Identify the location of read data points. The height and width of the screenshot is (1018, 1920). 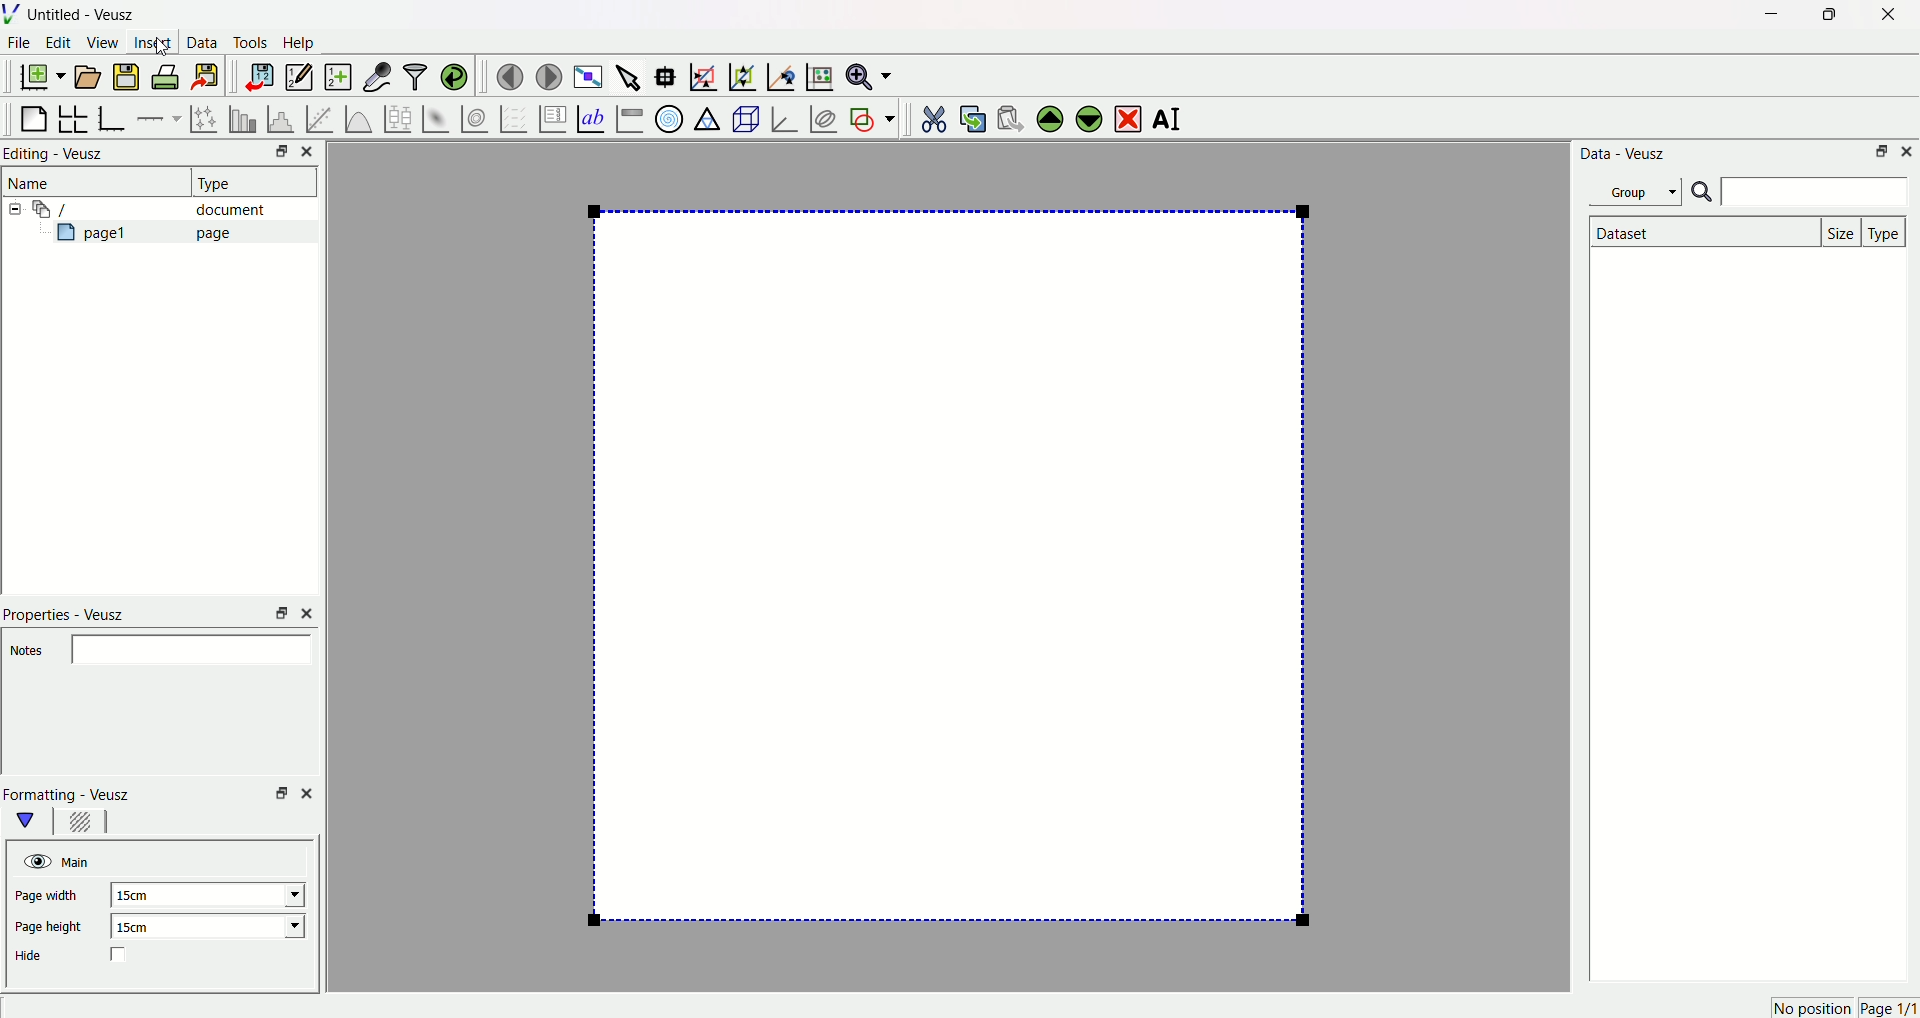
(669, 73).